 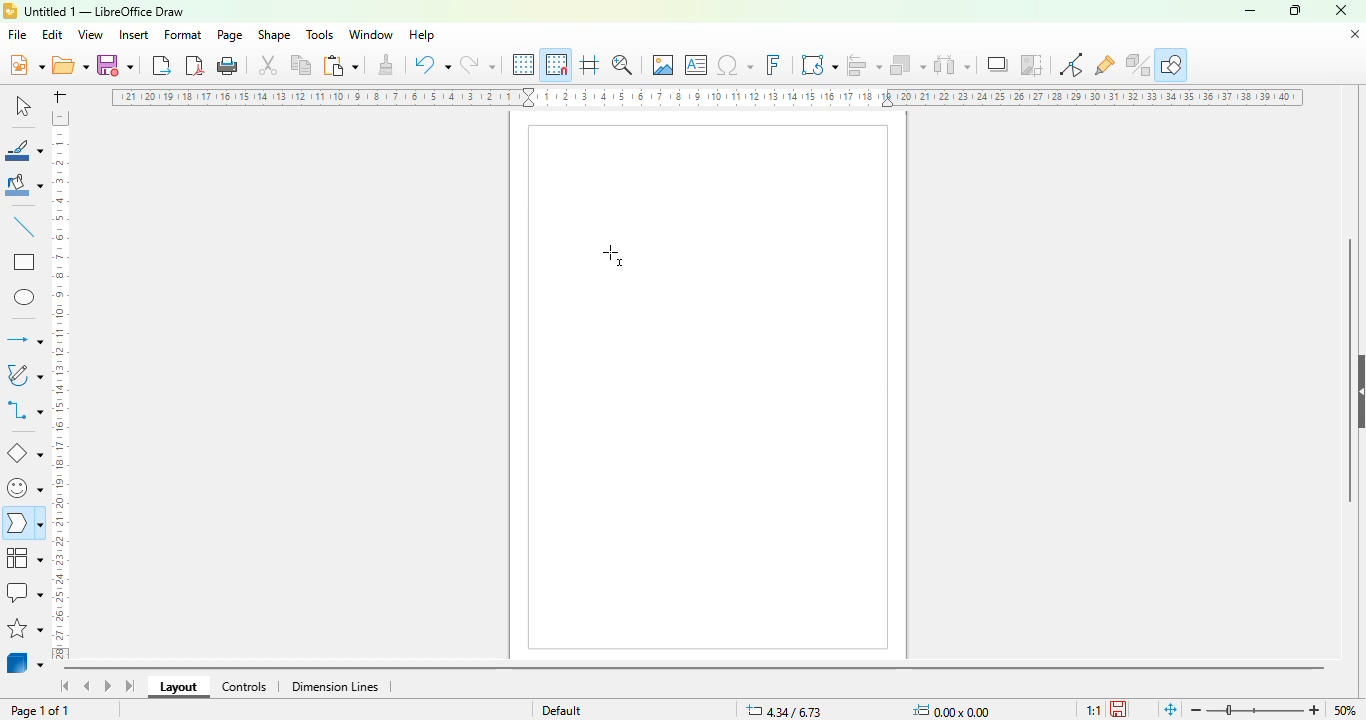 I want to click on insert line, so click(x=25, y=226).